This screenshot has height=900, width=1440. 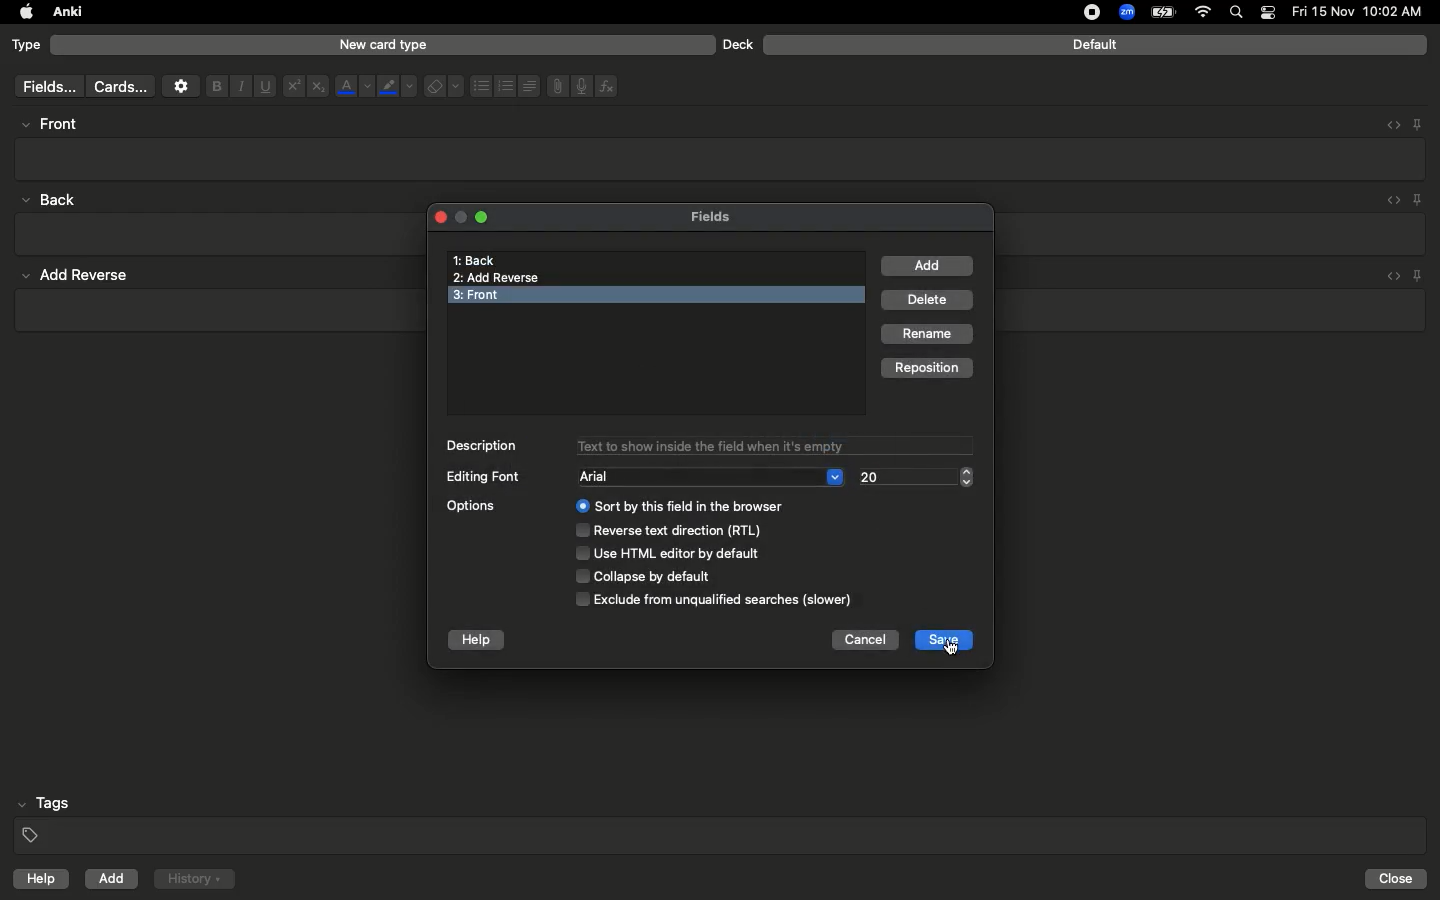 I want to click on front, so click(x=503, y=295).